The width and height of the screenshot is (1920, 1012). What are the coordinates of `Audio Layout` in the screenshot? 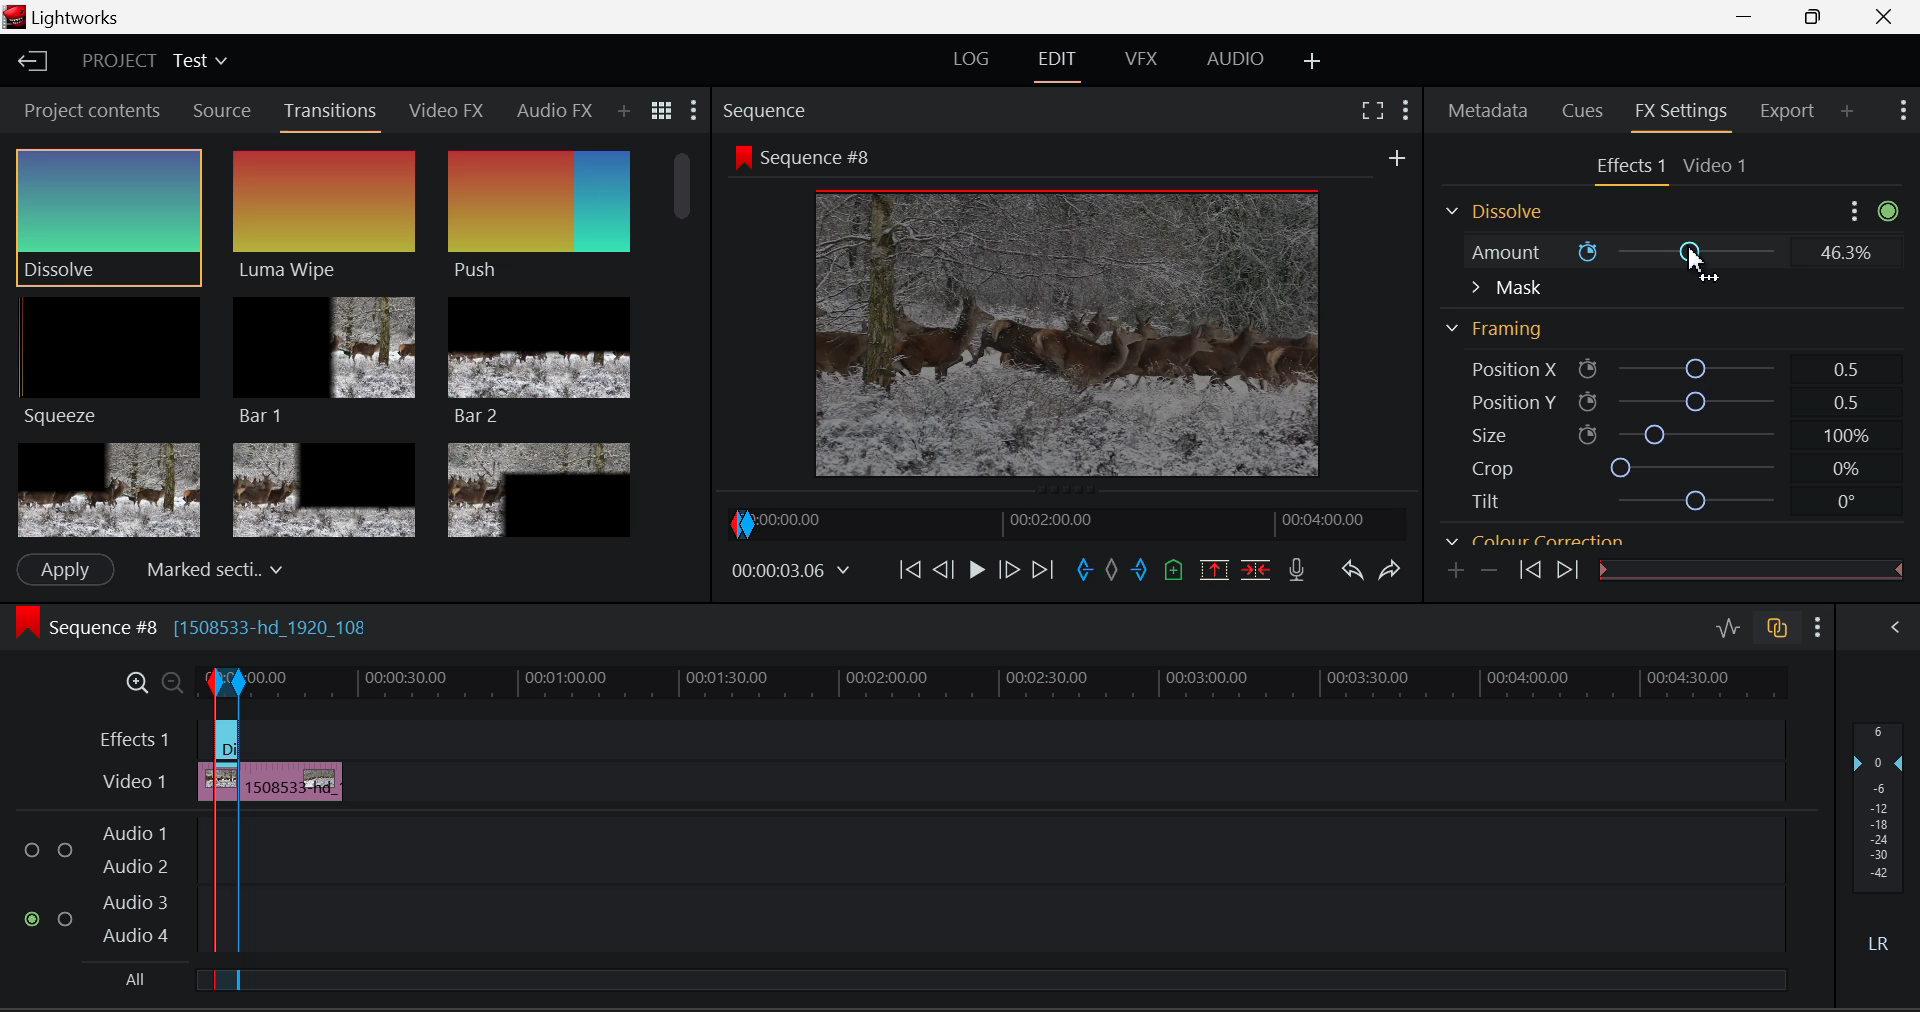 It's located at (1231, 63).